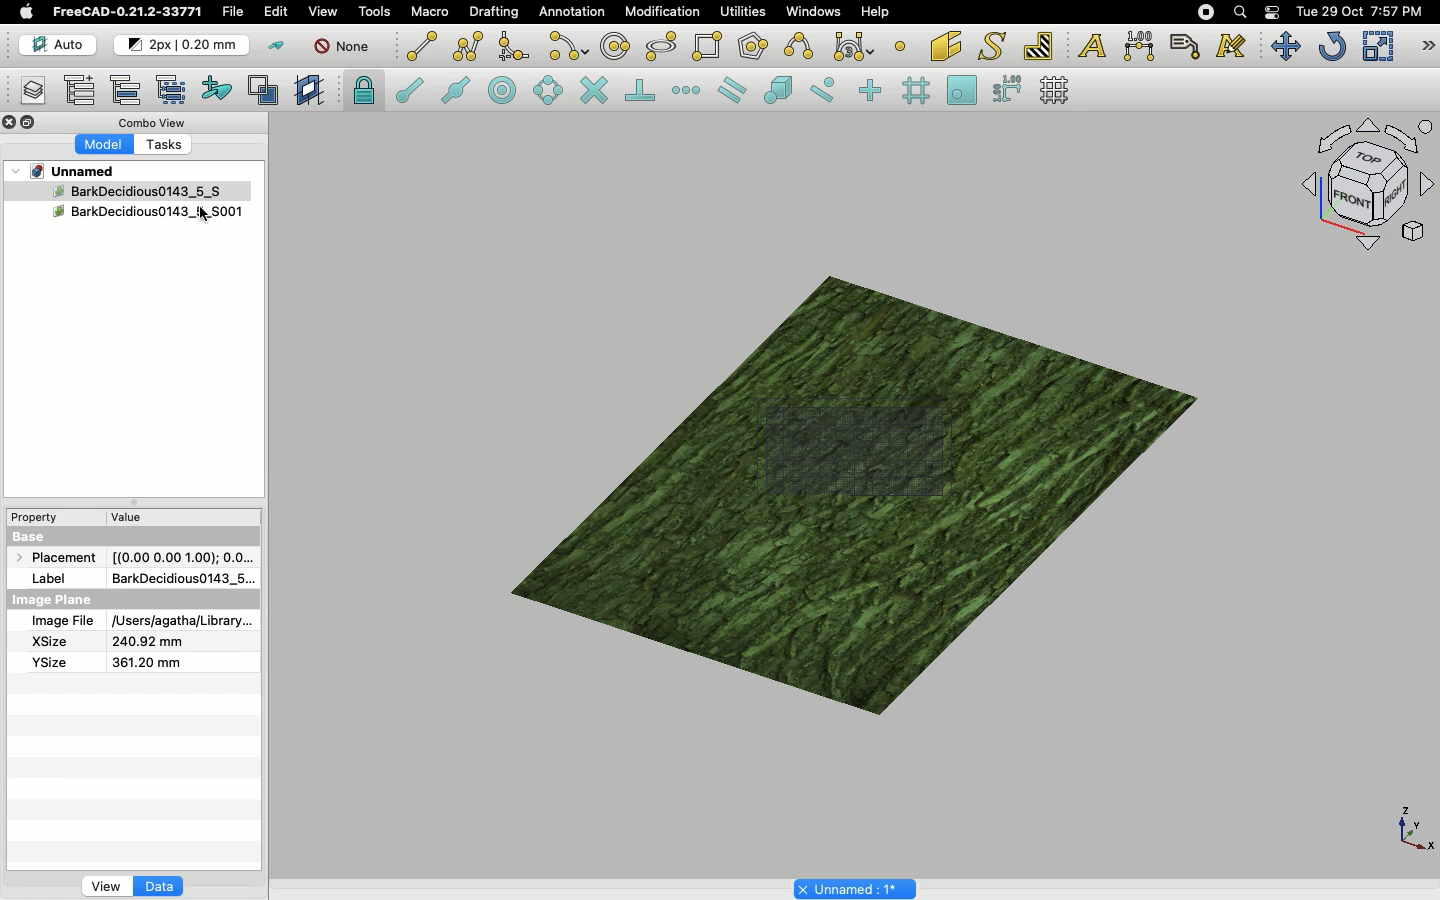 The image size is (1440, 900). What do you see at coordinates (818, 14) in the screenshot?
I see `Windows` at bounding box center [818, 14].